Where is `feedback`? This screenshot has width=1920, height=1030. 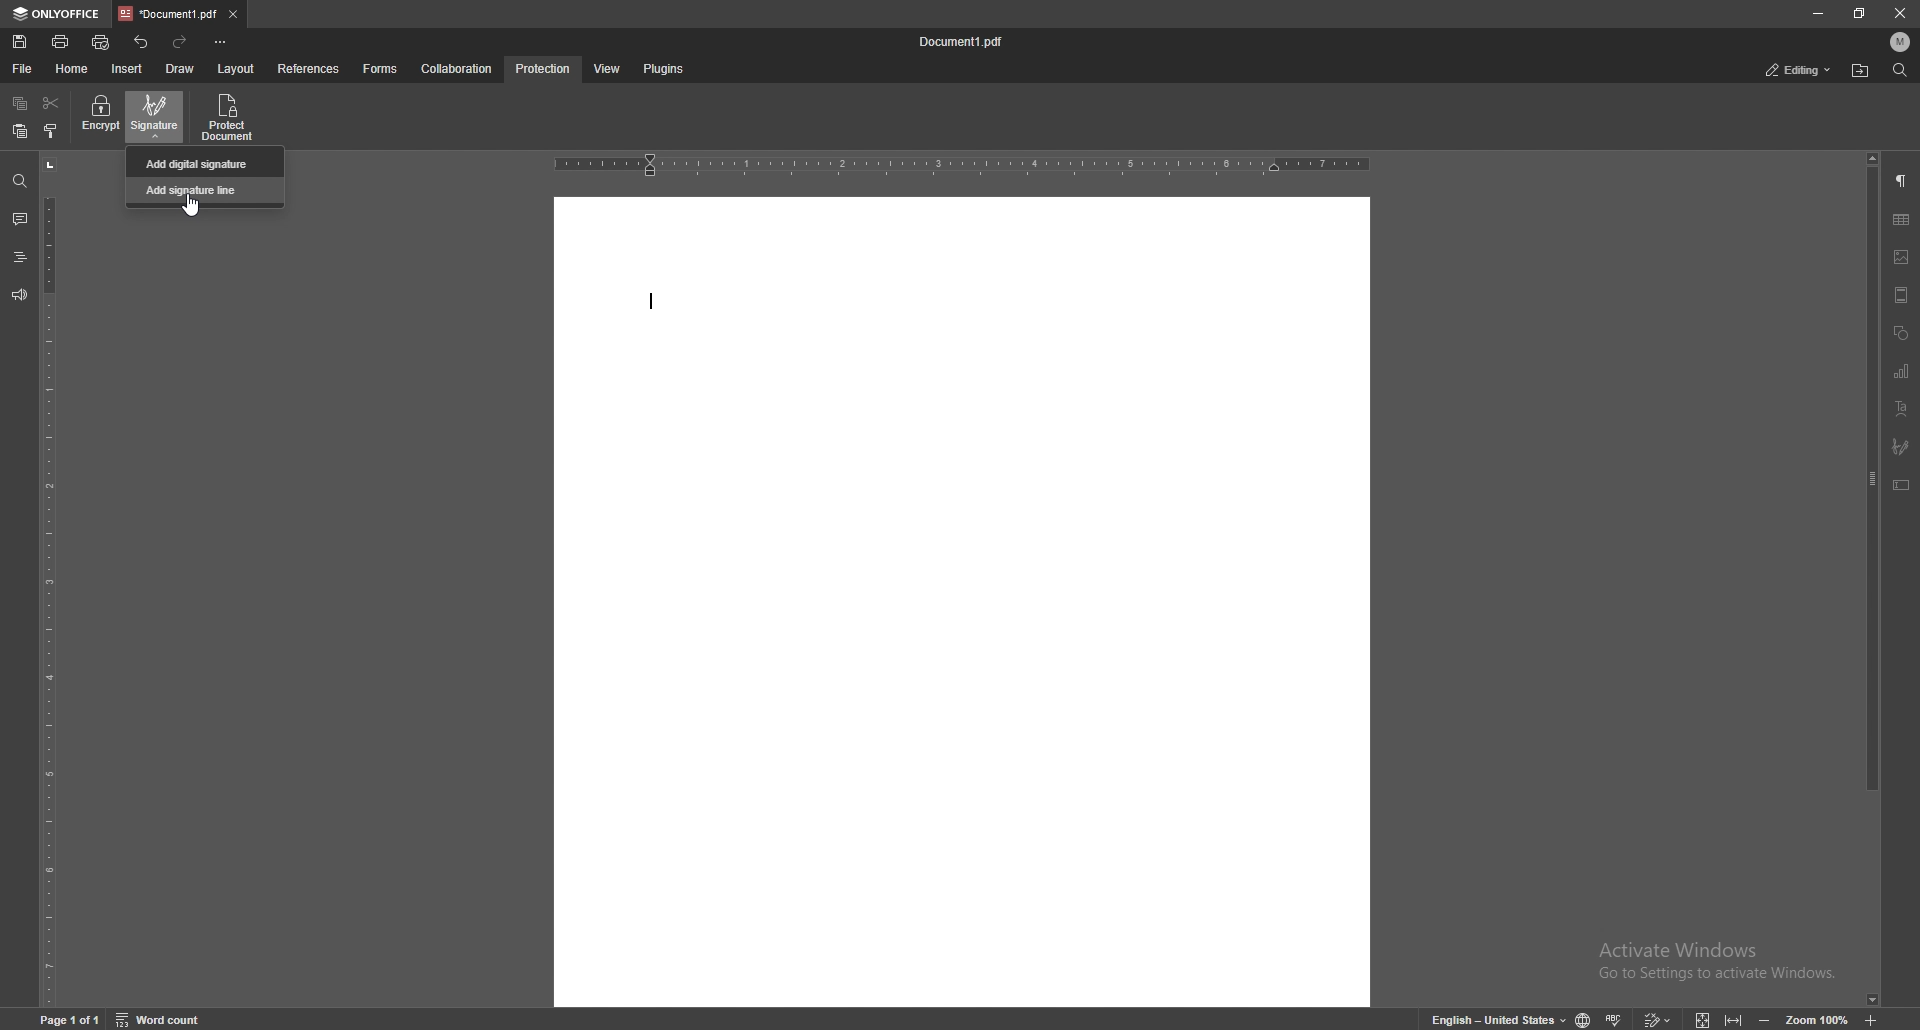 feedback is located at coordinates (18, 295).